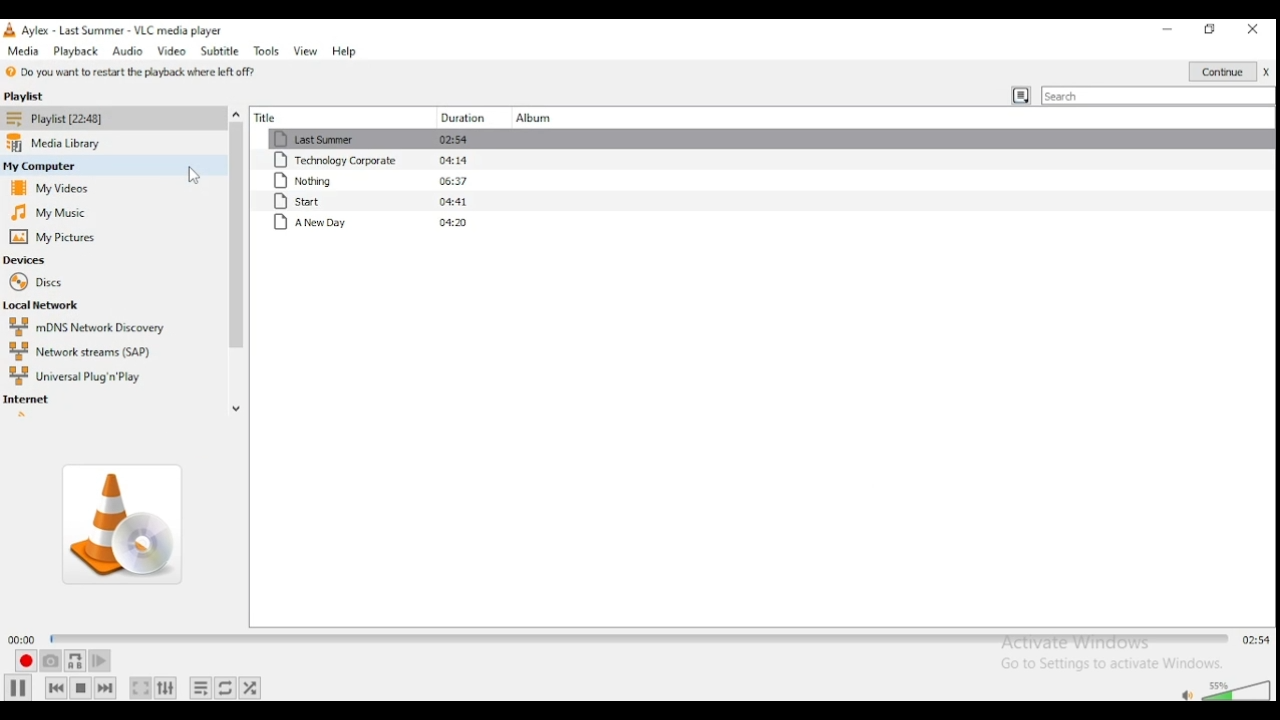  Describe the element at coordinates (266, 51) in the screenshot. I see `tools` at that location.